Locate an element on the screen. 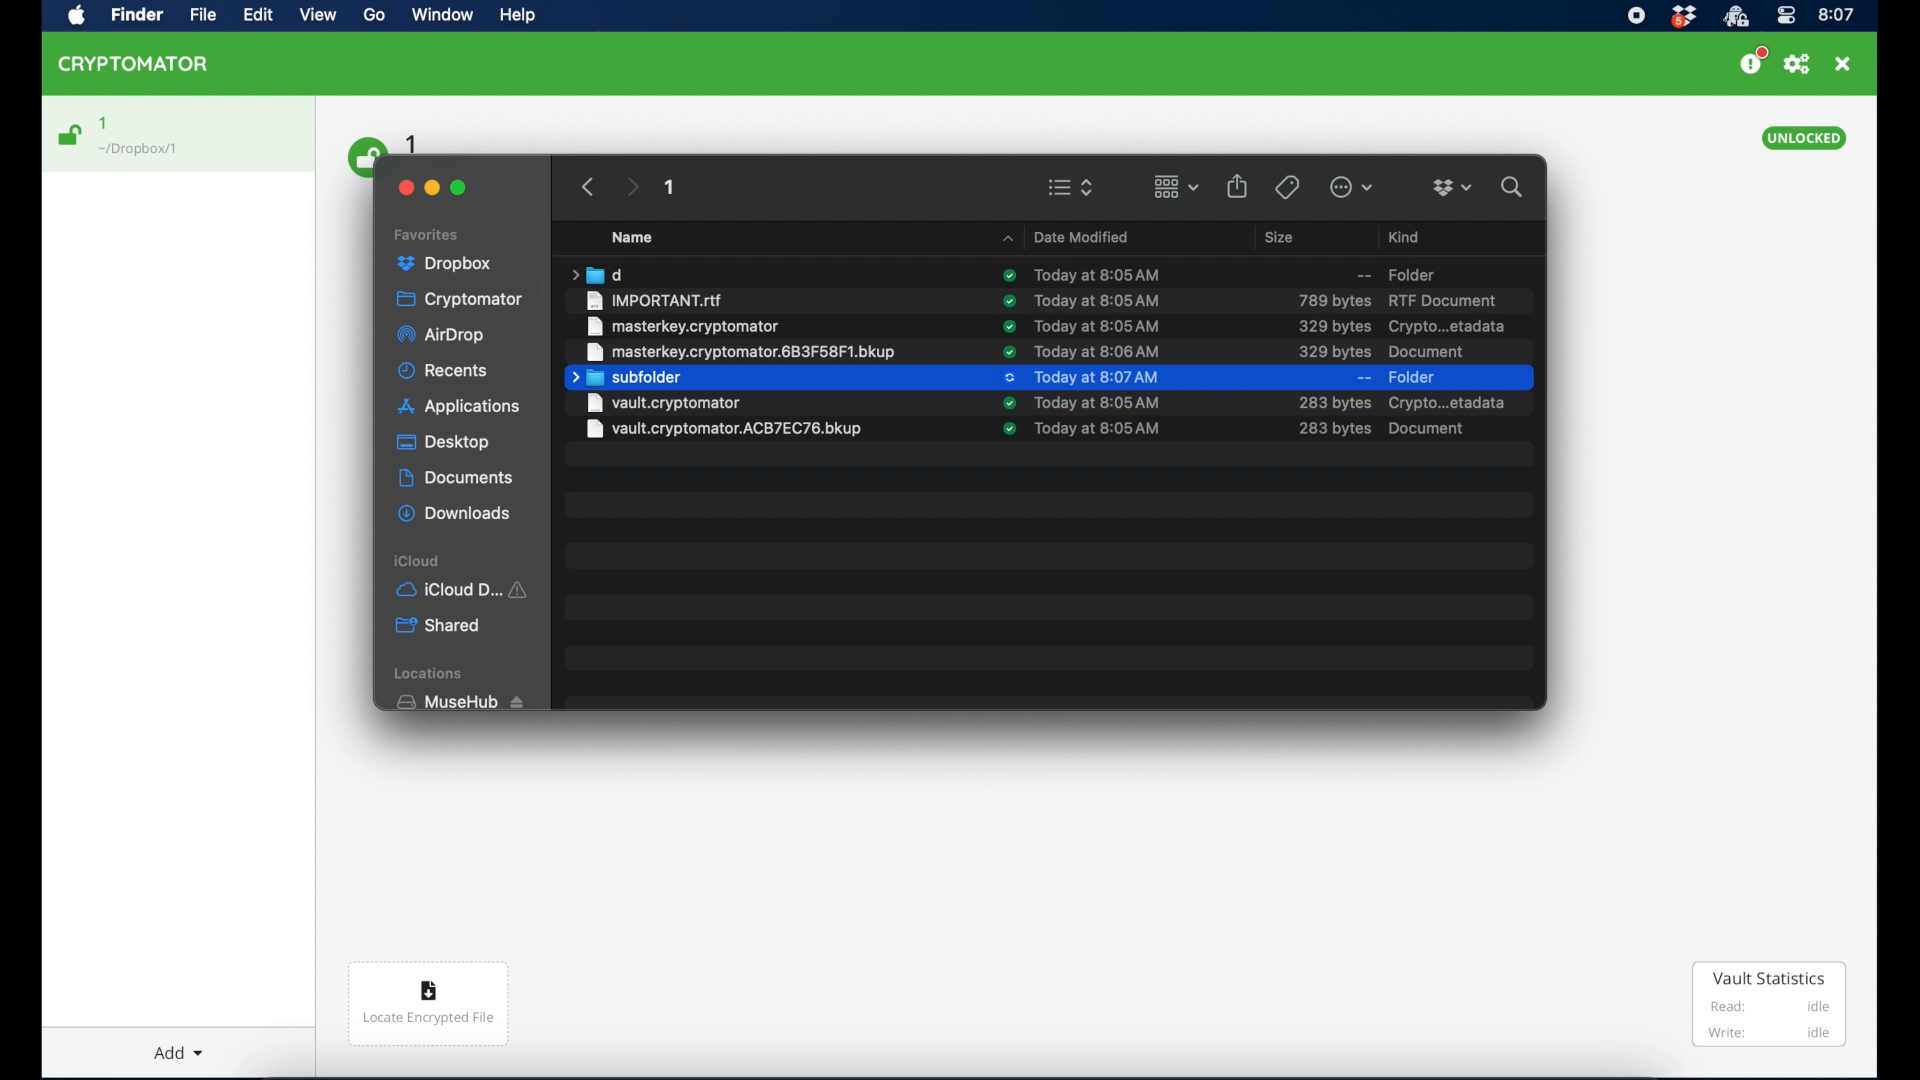 The image size is (1920, 1080). rtf document is located at coordinates (1446, 300).